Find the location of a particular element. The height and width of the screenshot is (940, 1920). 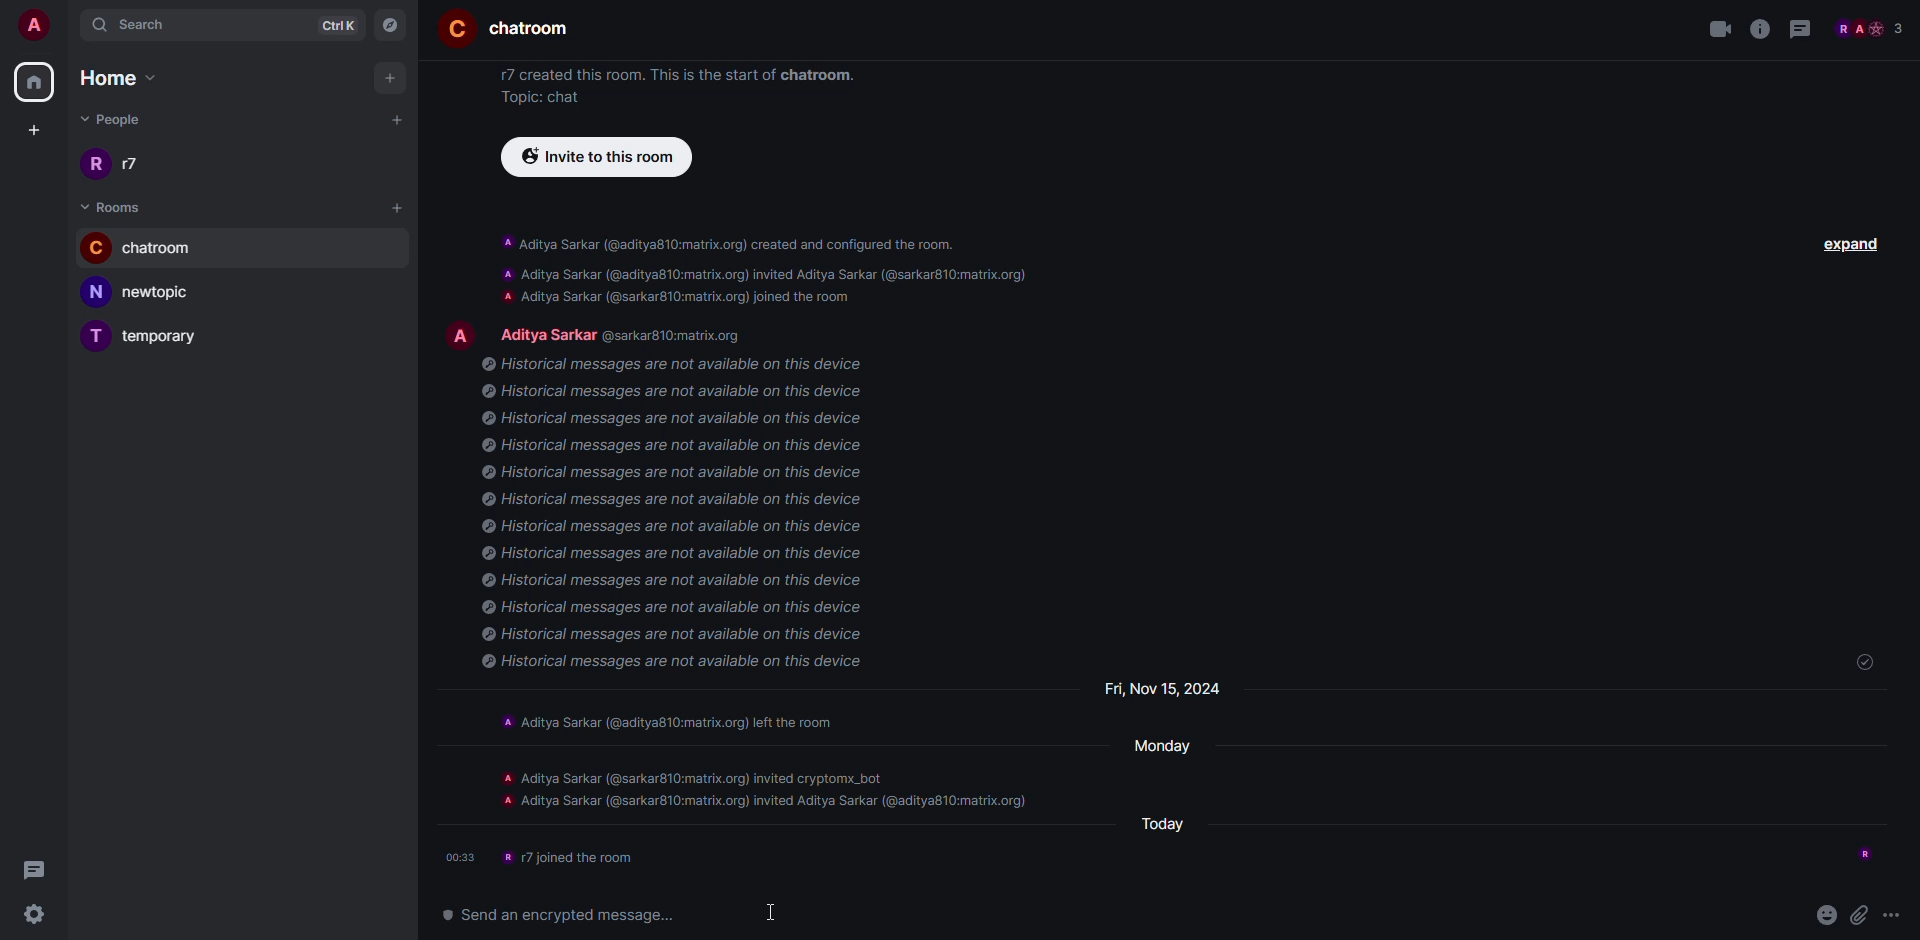

day is located at coordinates (1153, 688).